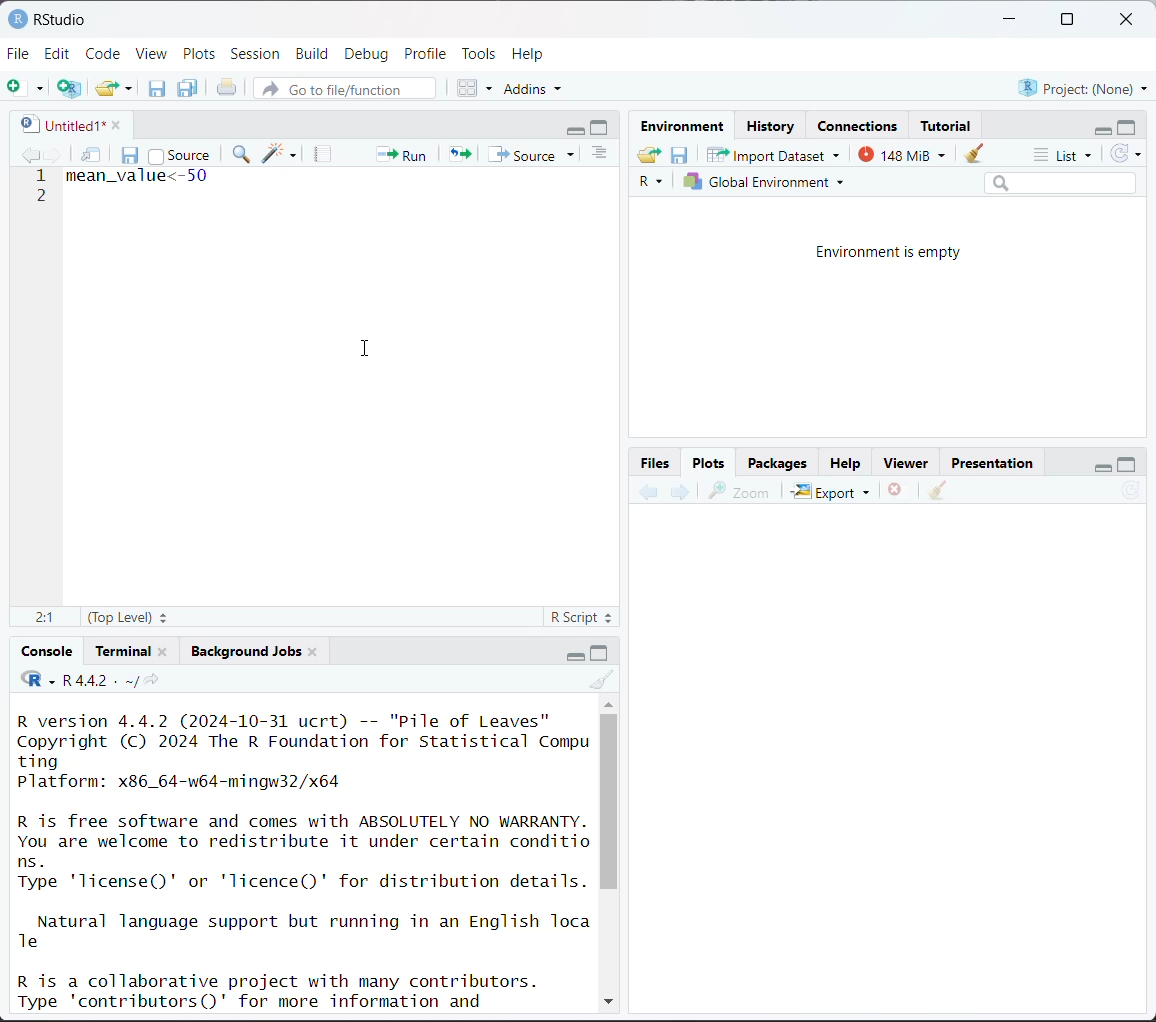  Describe the element at coordinates (107, 85) in the screenshot. I see `open an existing file` at that location.